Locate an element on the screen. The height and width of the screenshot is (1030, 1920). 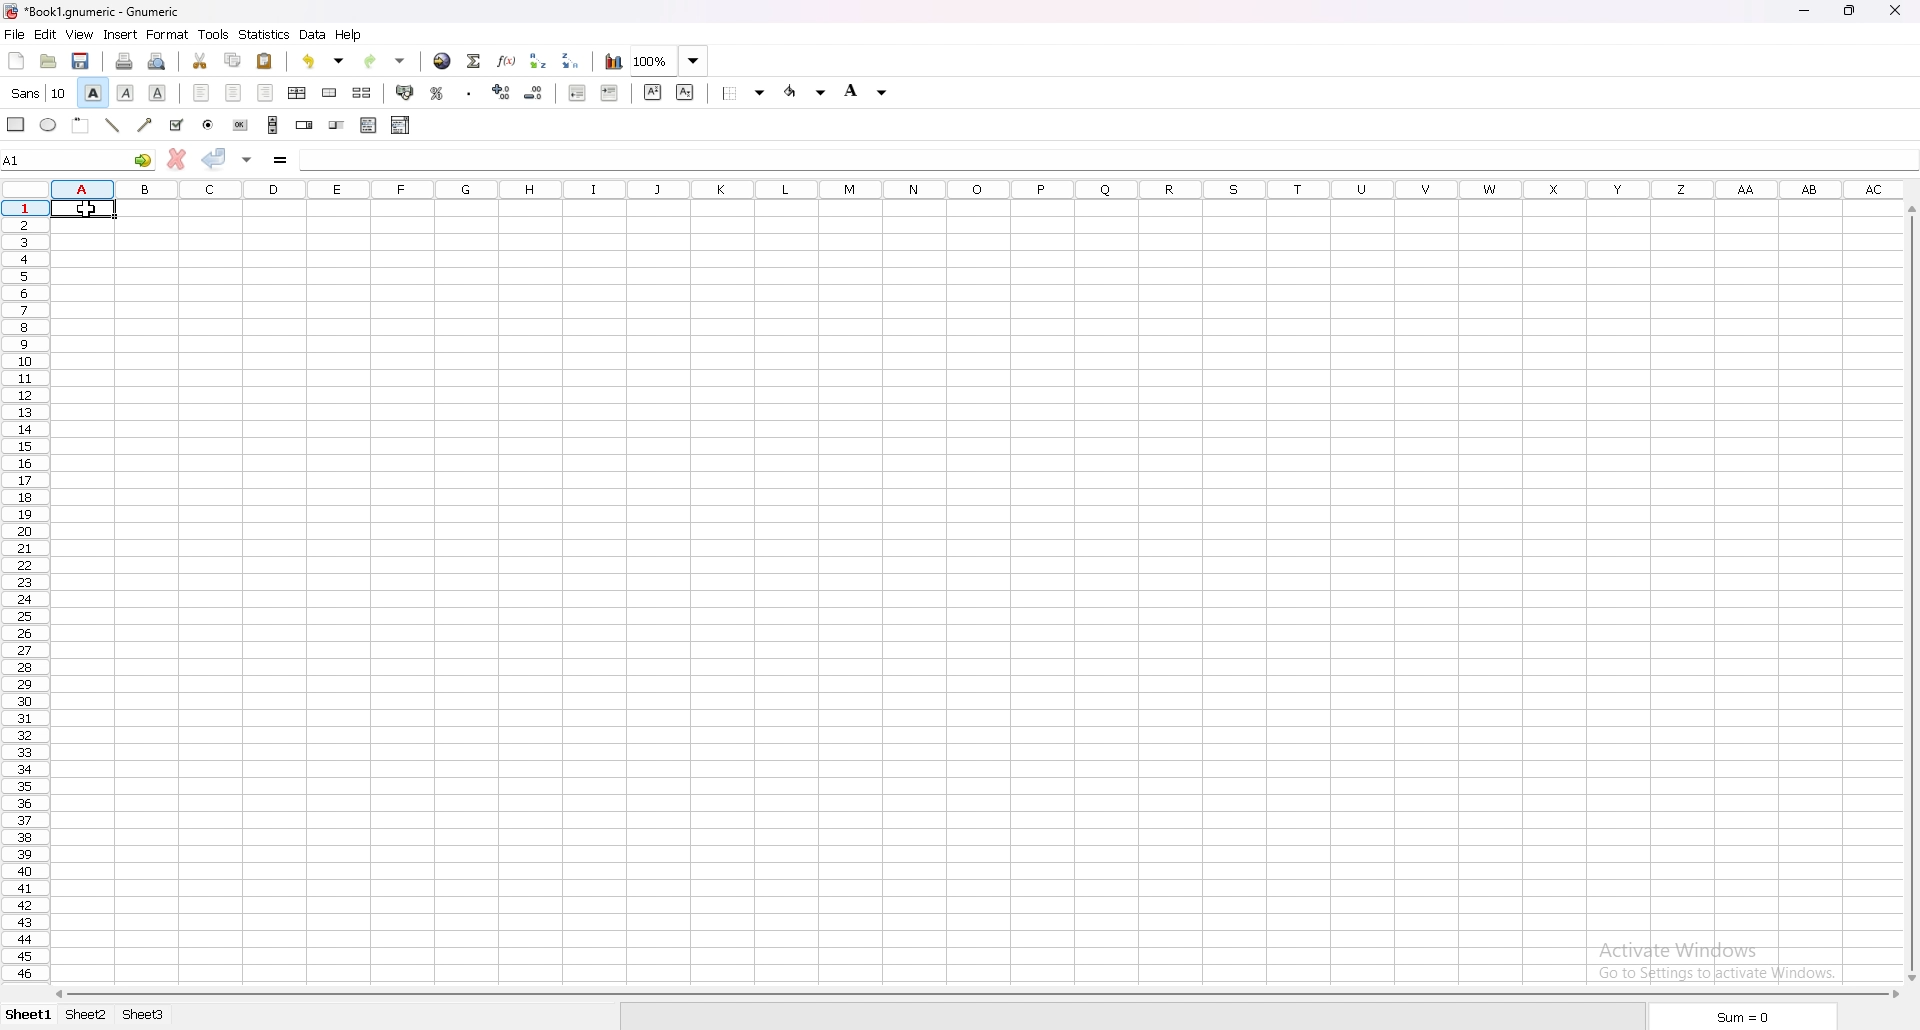
insert is located at coordinates (122, 34).